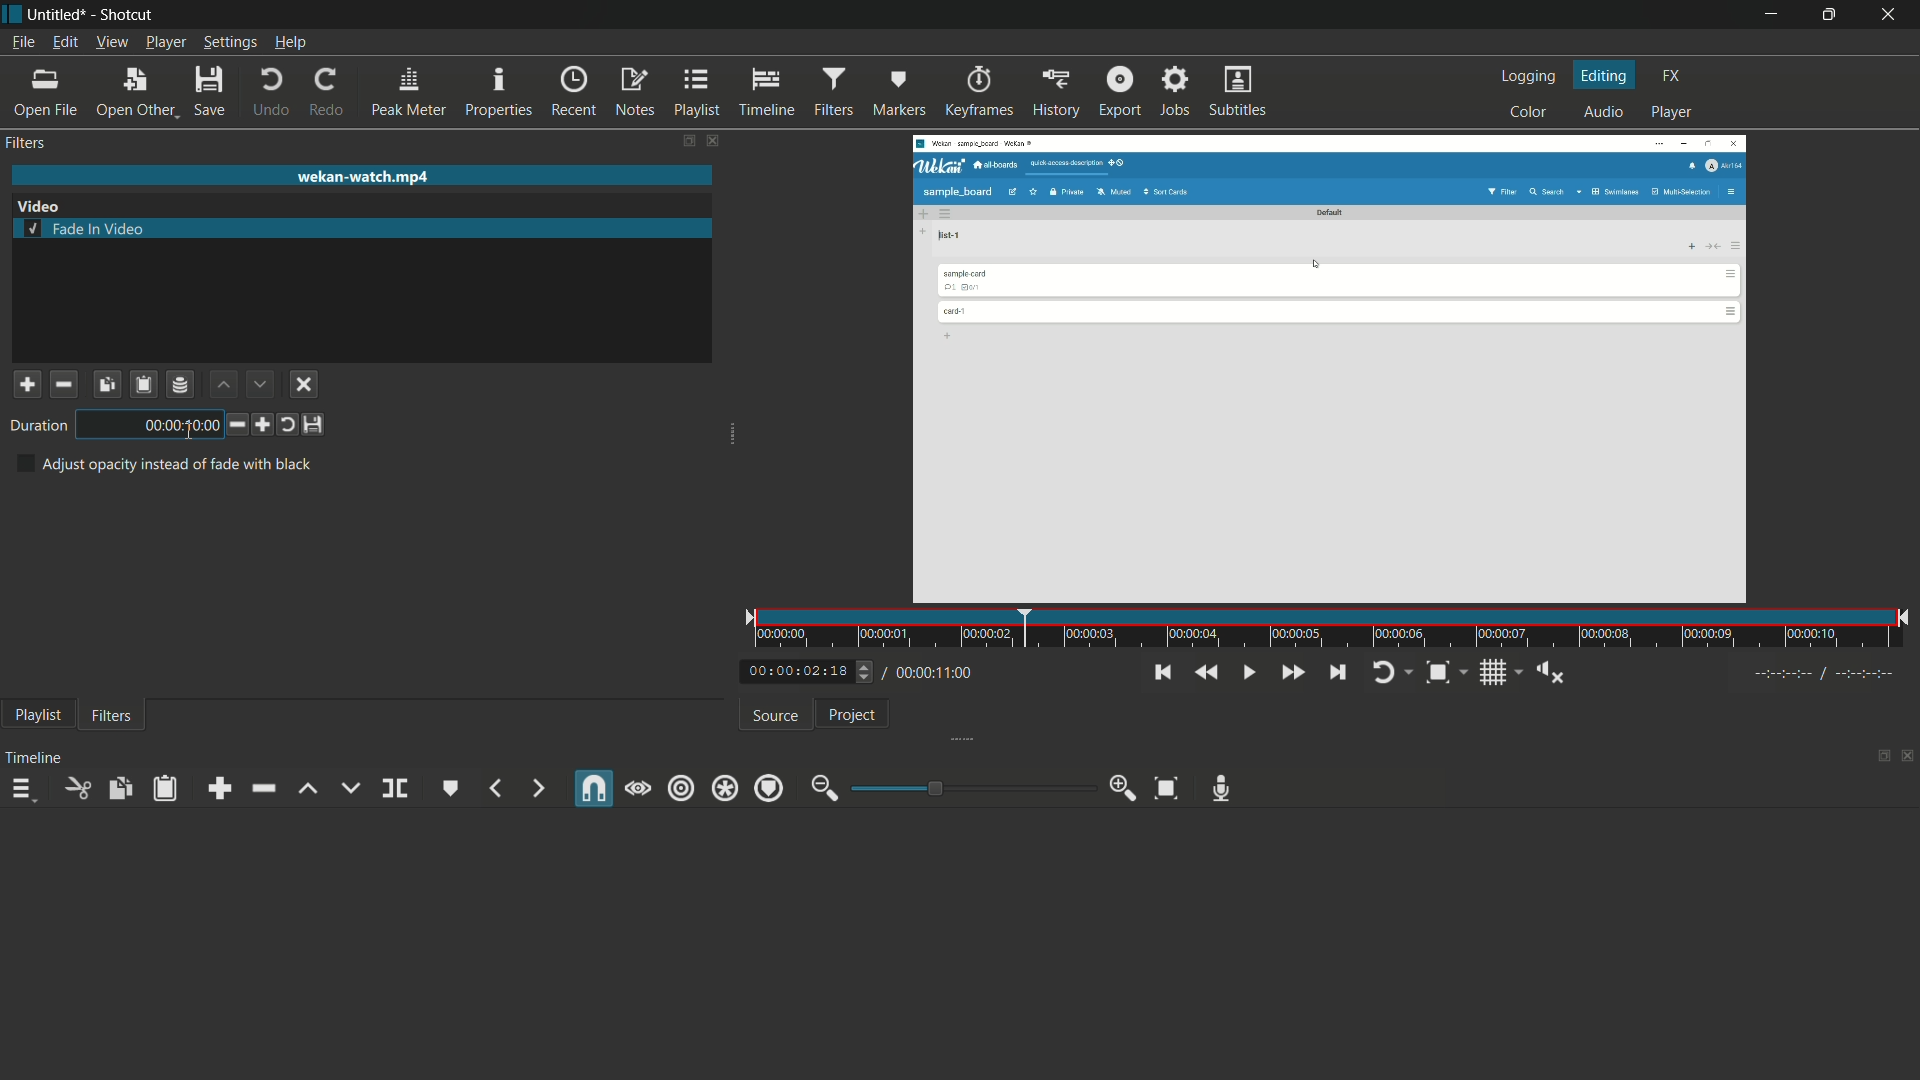 This screenshot has height=1080, width=1920. Describe the element at coordinates (1334, 368) in the screenshot. I see `imported video` at that location.